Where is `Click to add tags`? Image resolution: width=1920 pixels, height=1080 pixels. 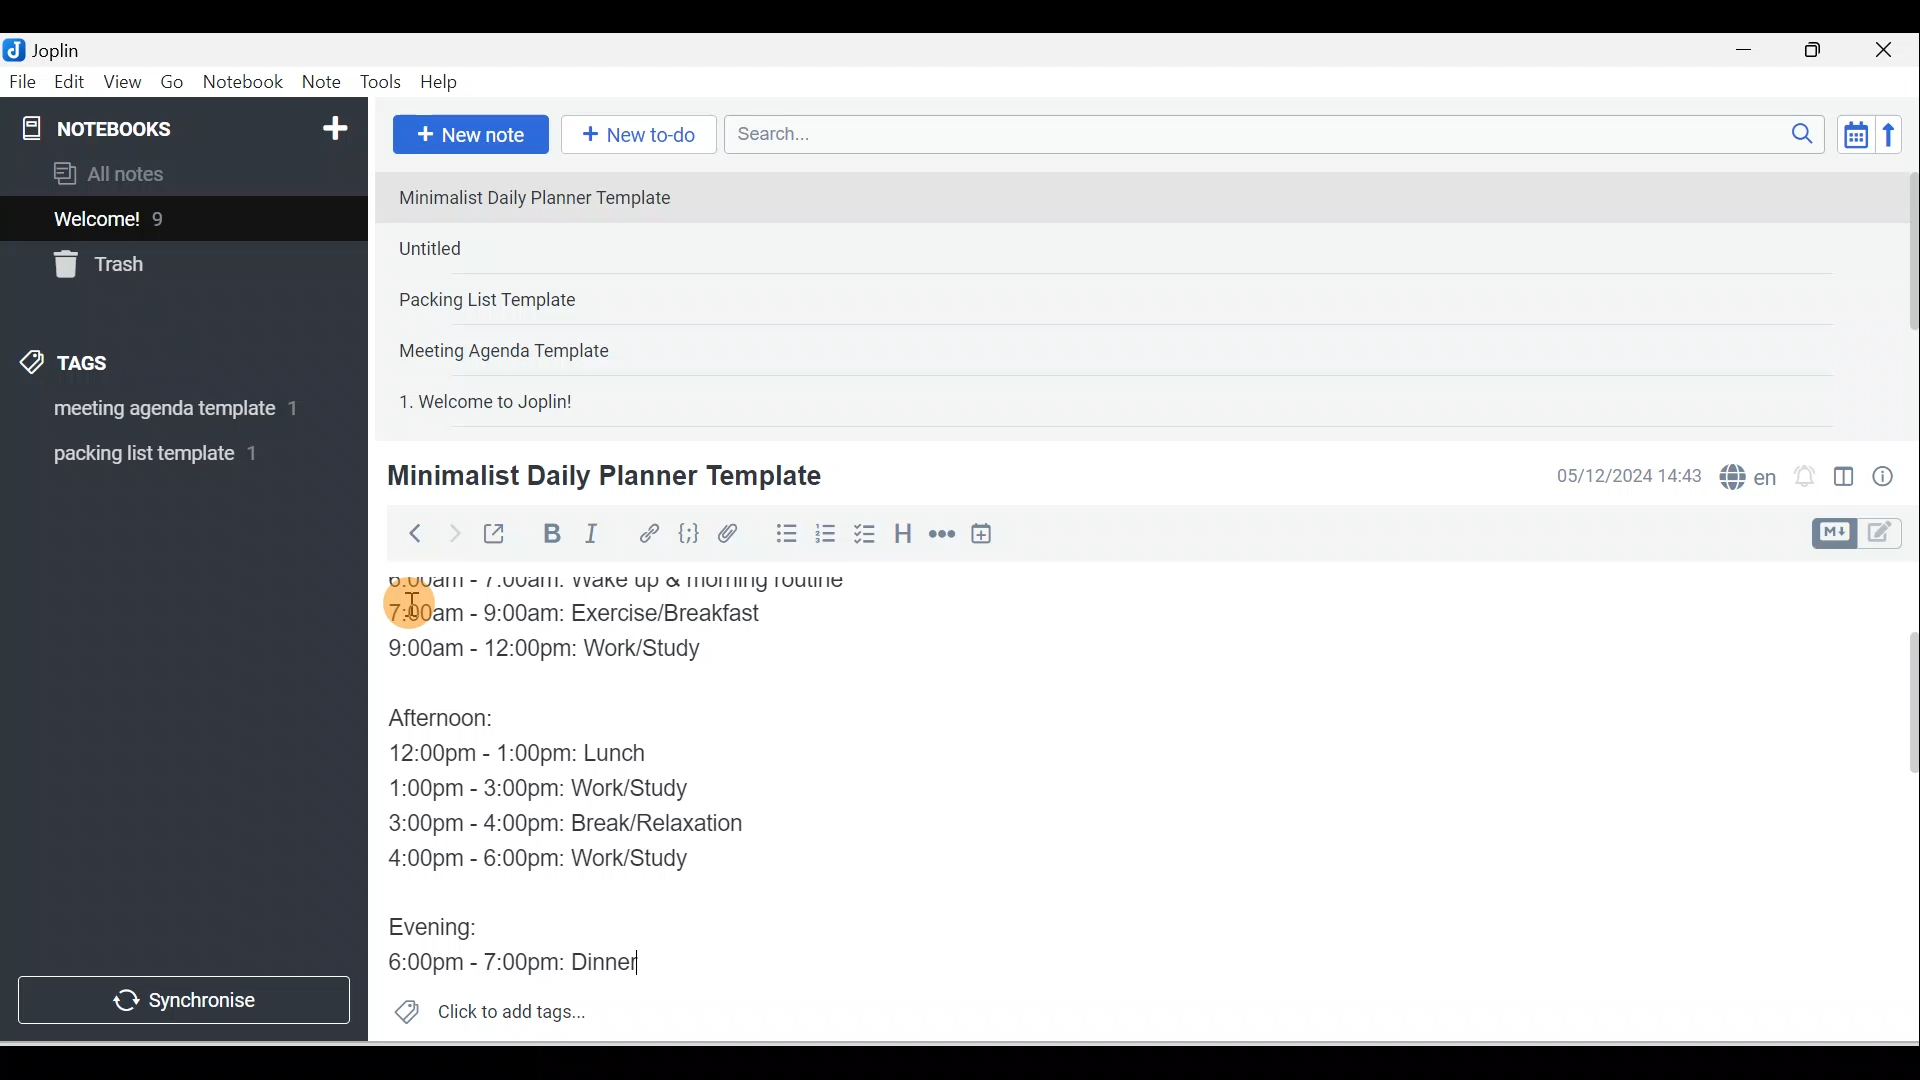 Click to add tags is located at coordinates (482, 1009).